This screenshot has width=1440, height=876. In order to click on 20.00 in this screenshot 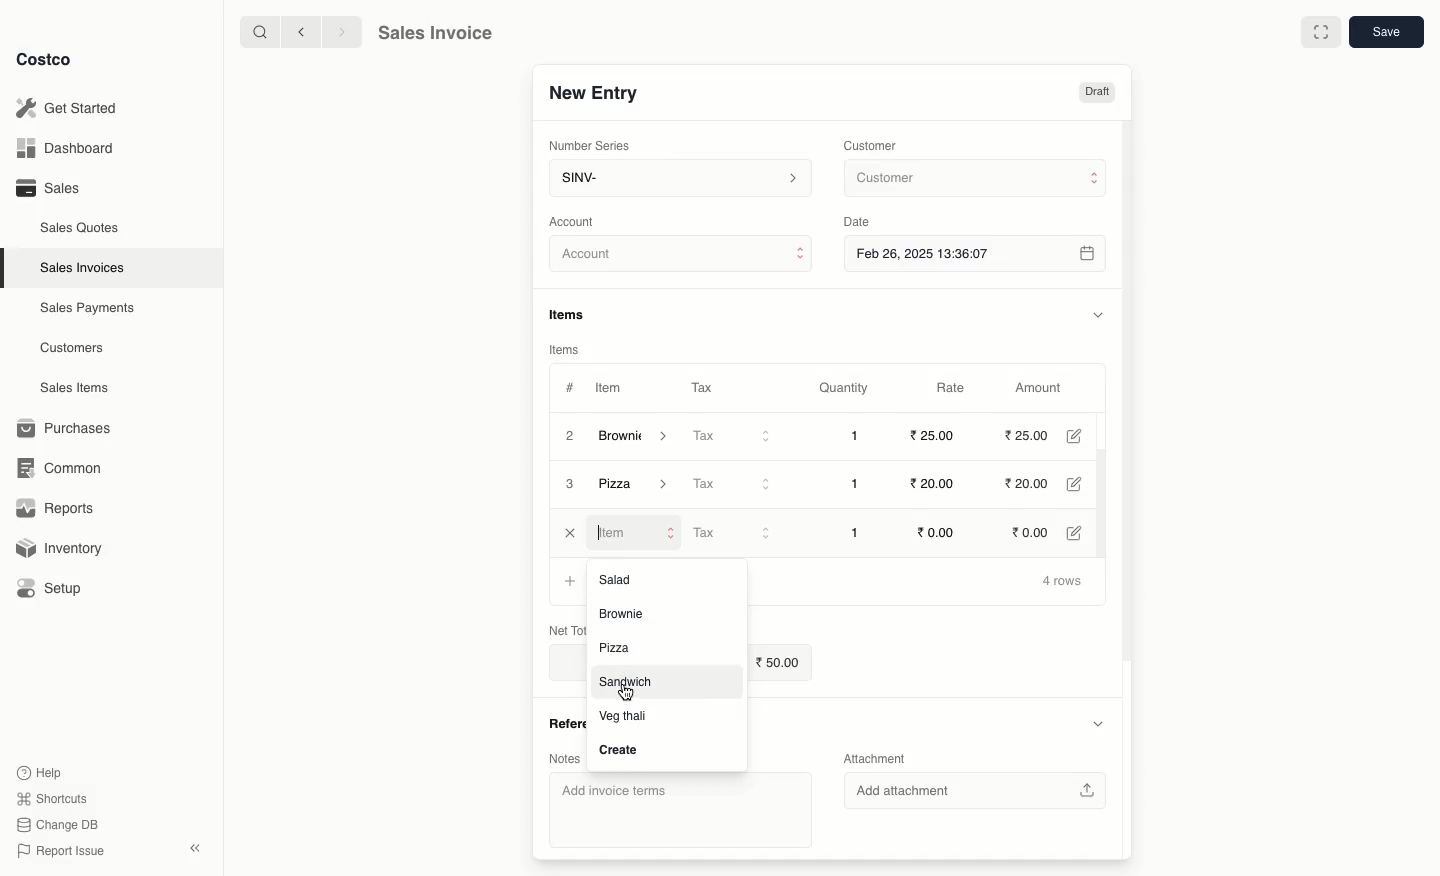, I will do `click(1036, 485)`.